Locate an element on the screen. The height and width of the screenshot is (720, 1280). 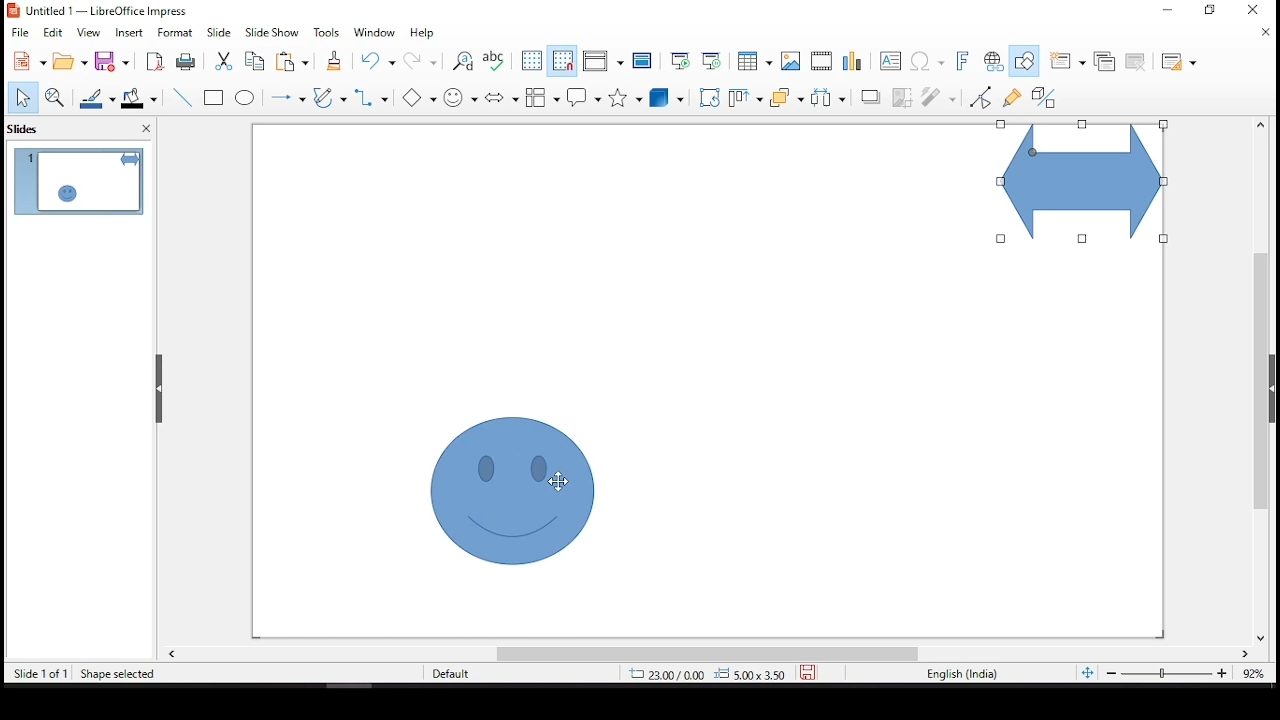
shadow is located at coordinates (871, 96).